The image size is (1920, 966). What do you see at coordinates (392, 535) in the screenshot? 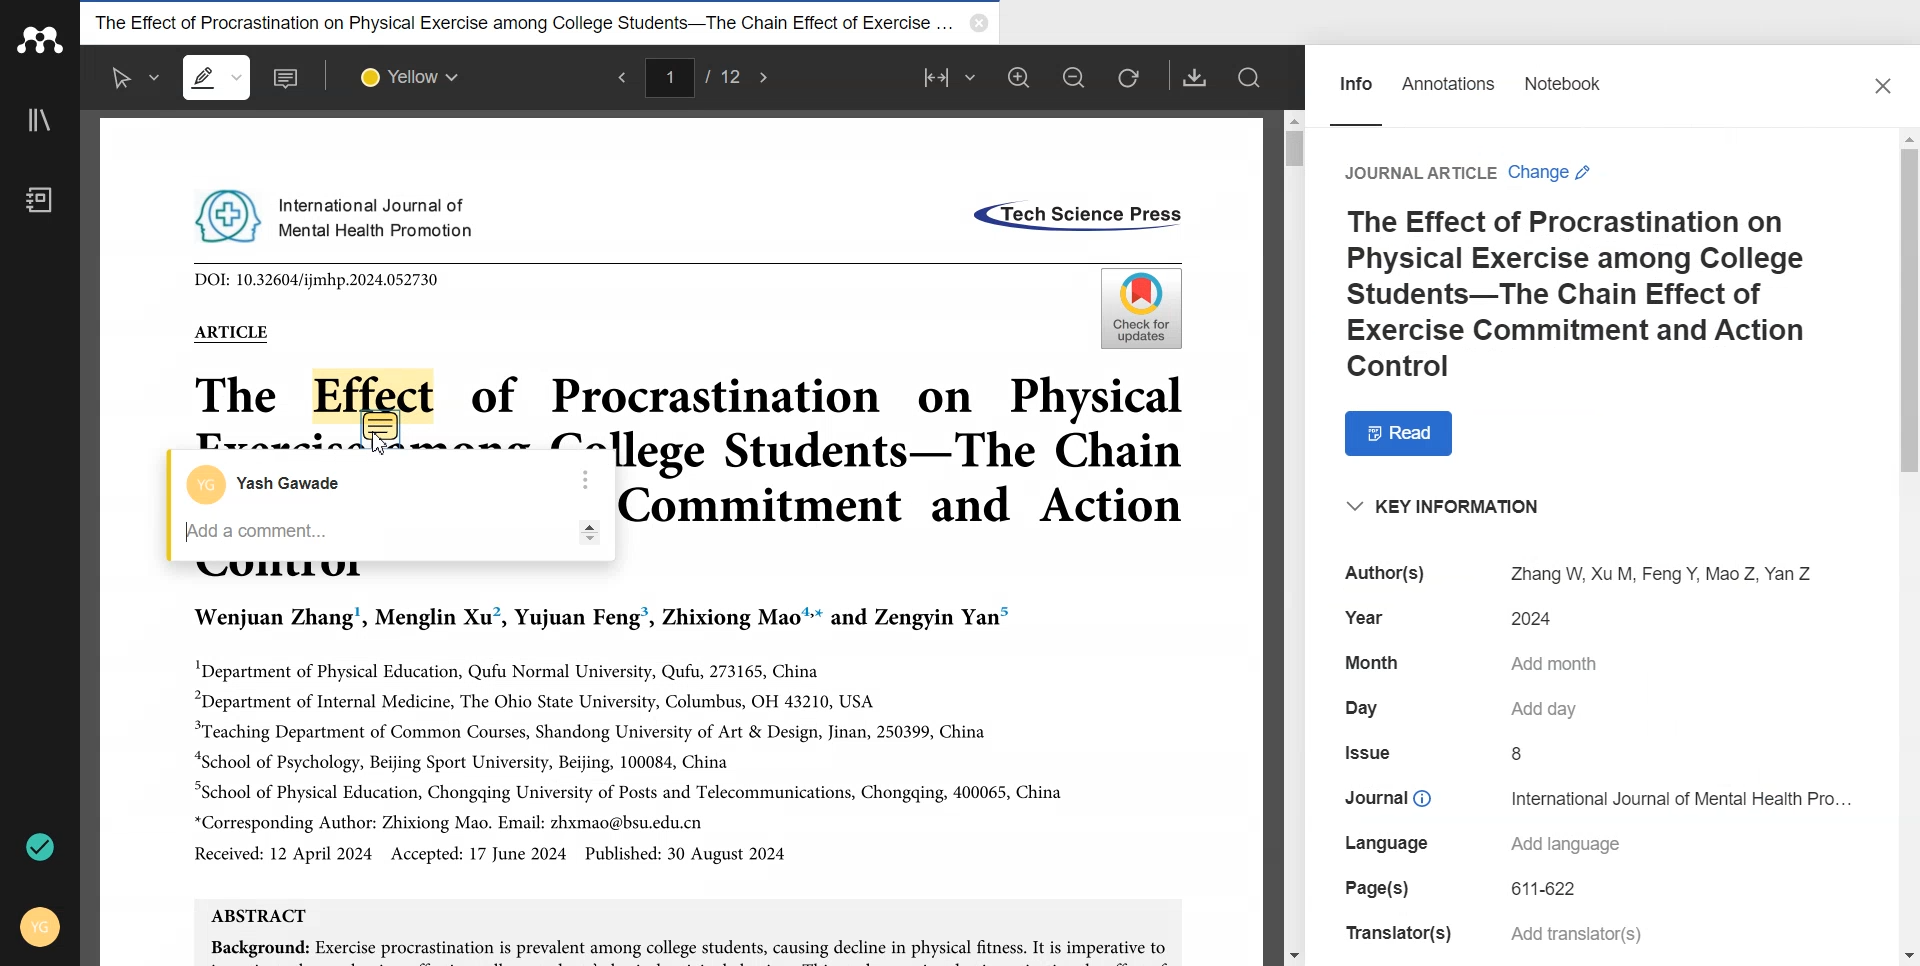
I see `Type note` at bounding box center [392, 535].